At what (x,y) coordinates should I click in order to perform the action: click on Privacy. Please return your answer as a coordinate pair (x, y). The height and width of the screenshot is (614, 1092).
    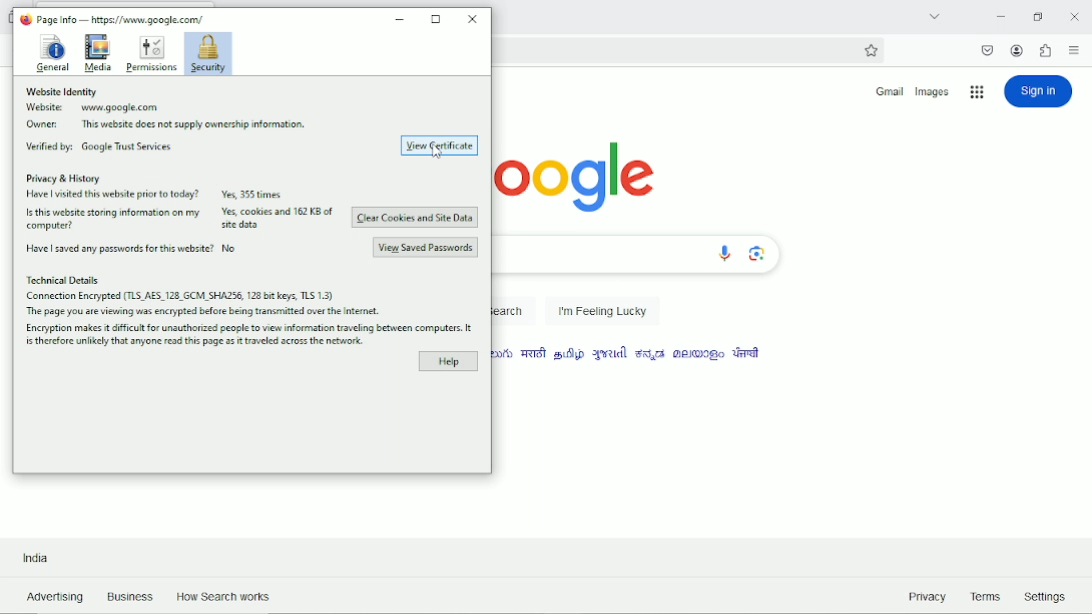
    Looking at the image, I should click on (924, 596).